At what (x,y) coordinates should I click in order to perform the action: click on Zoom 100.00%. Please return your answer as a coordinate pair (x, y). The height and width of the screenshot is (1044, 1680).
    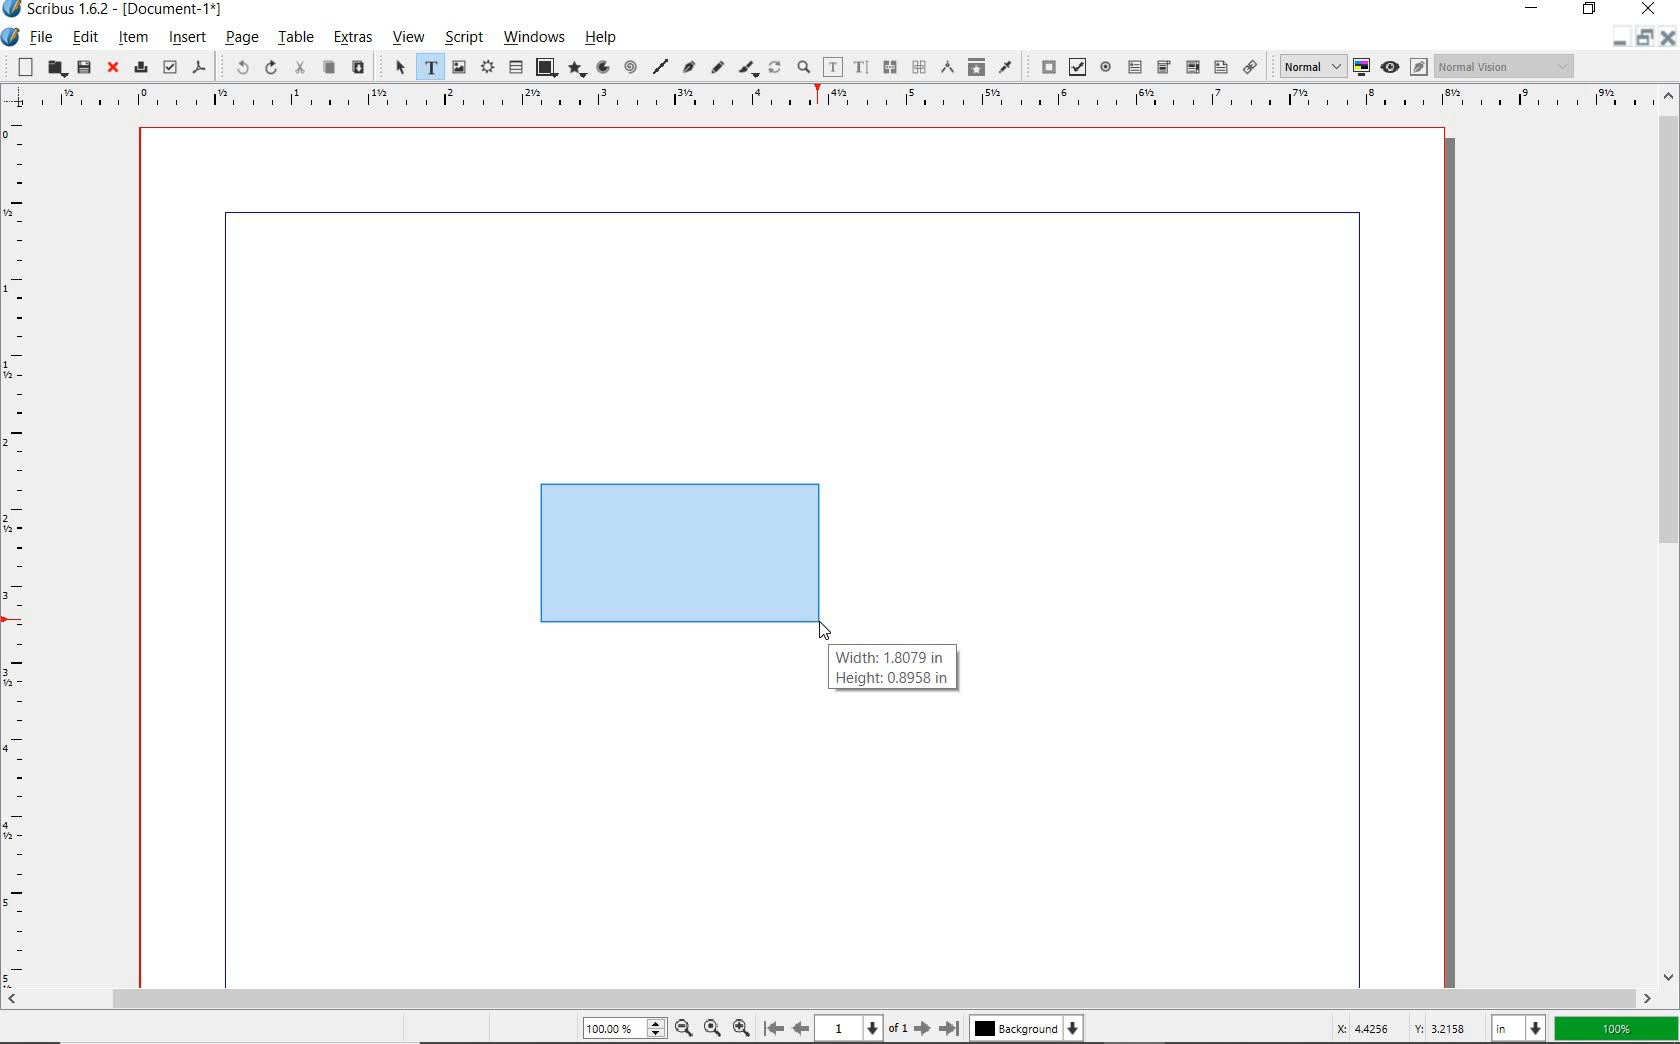
    Looking at the image, I should click on (625, 1029).